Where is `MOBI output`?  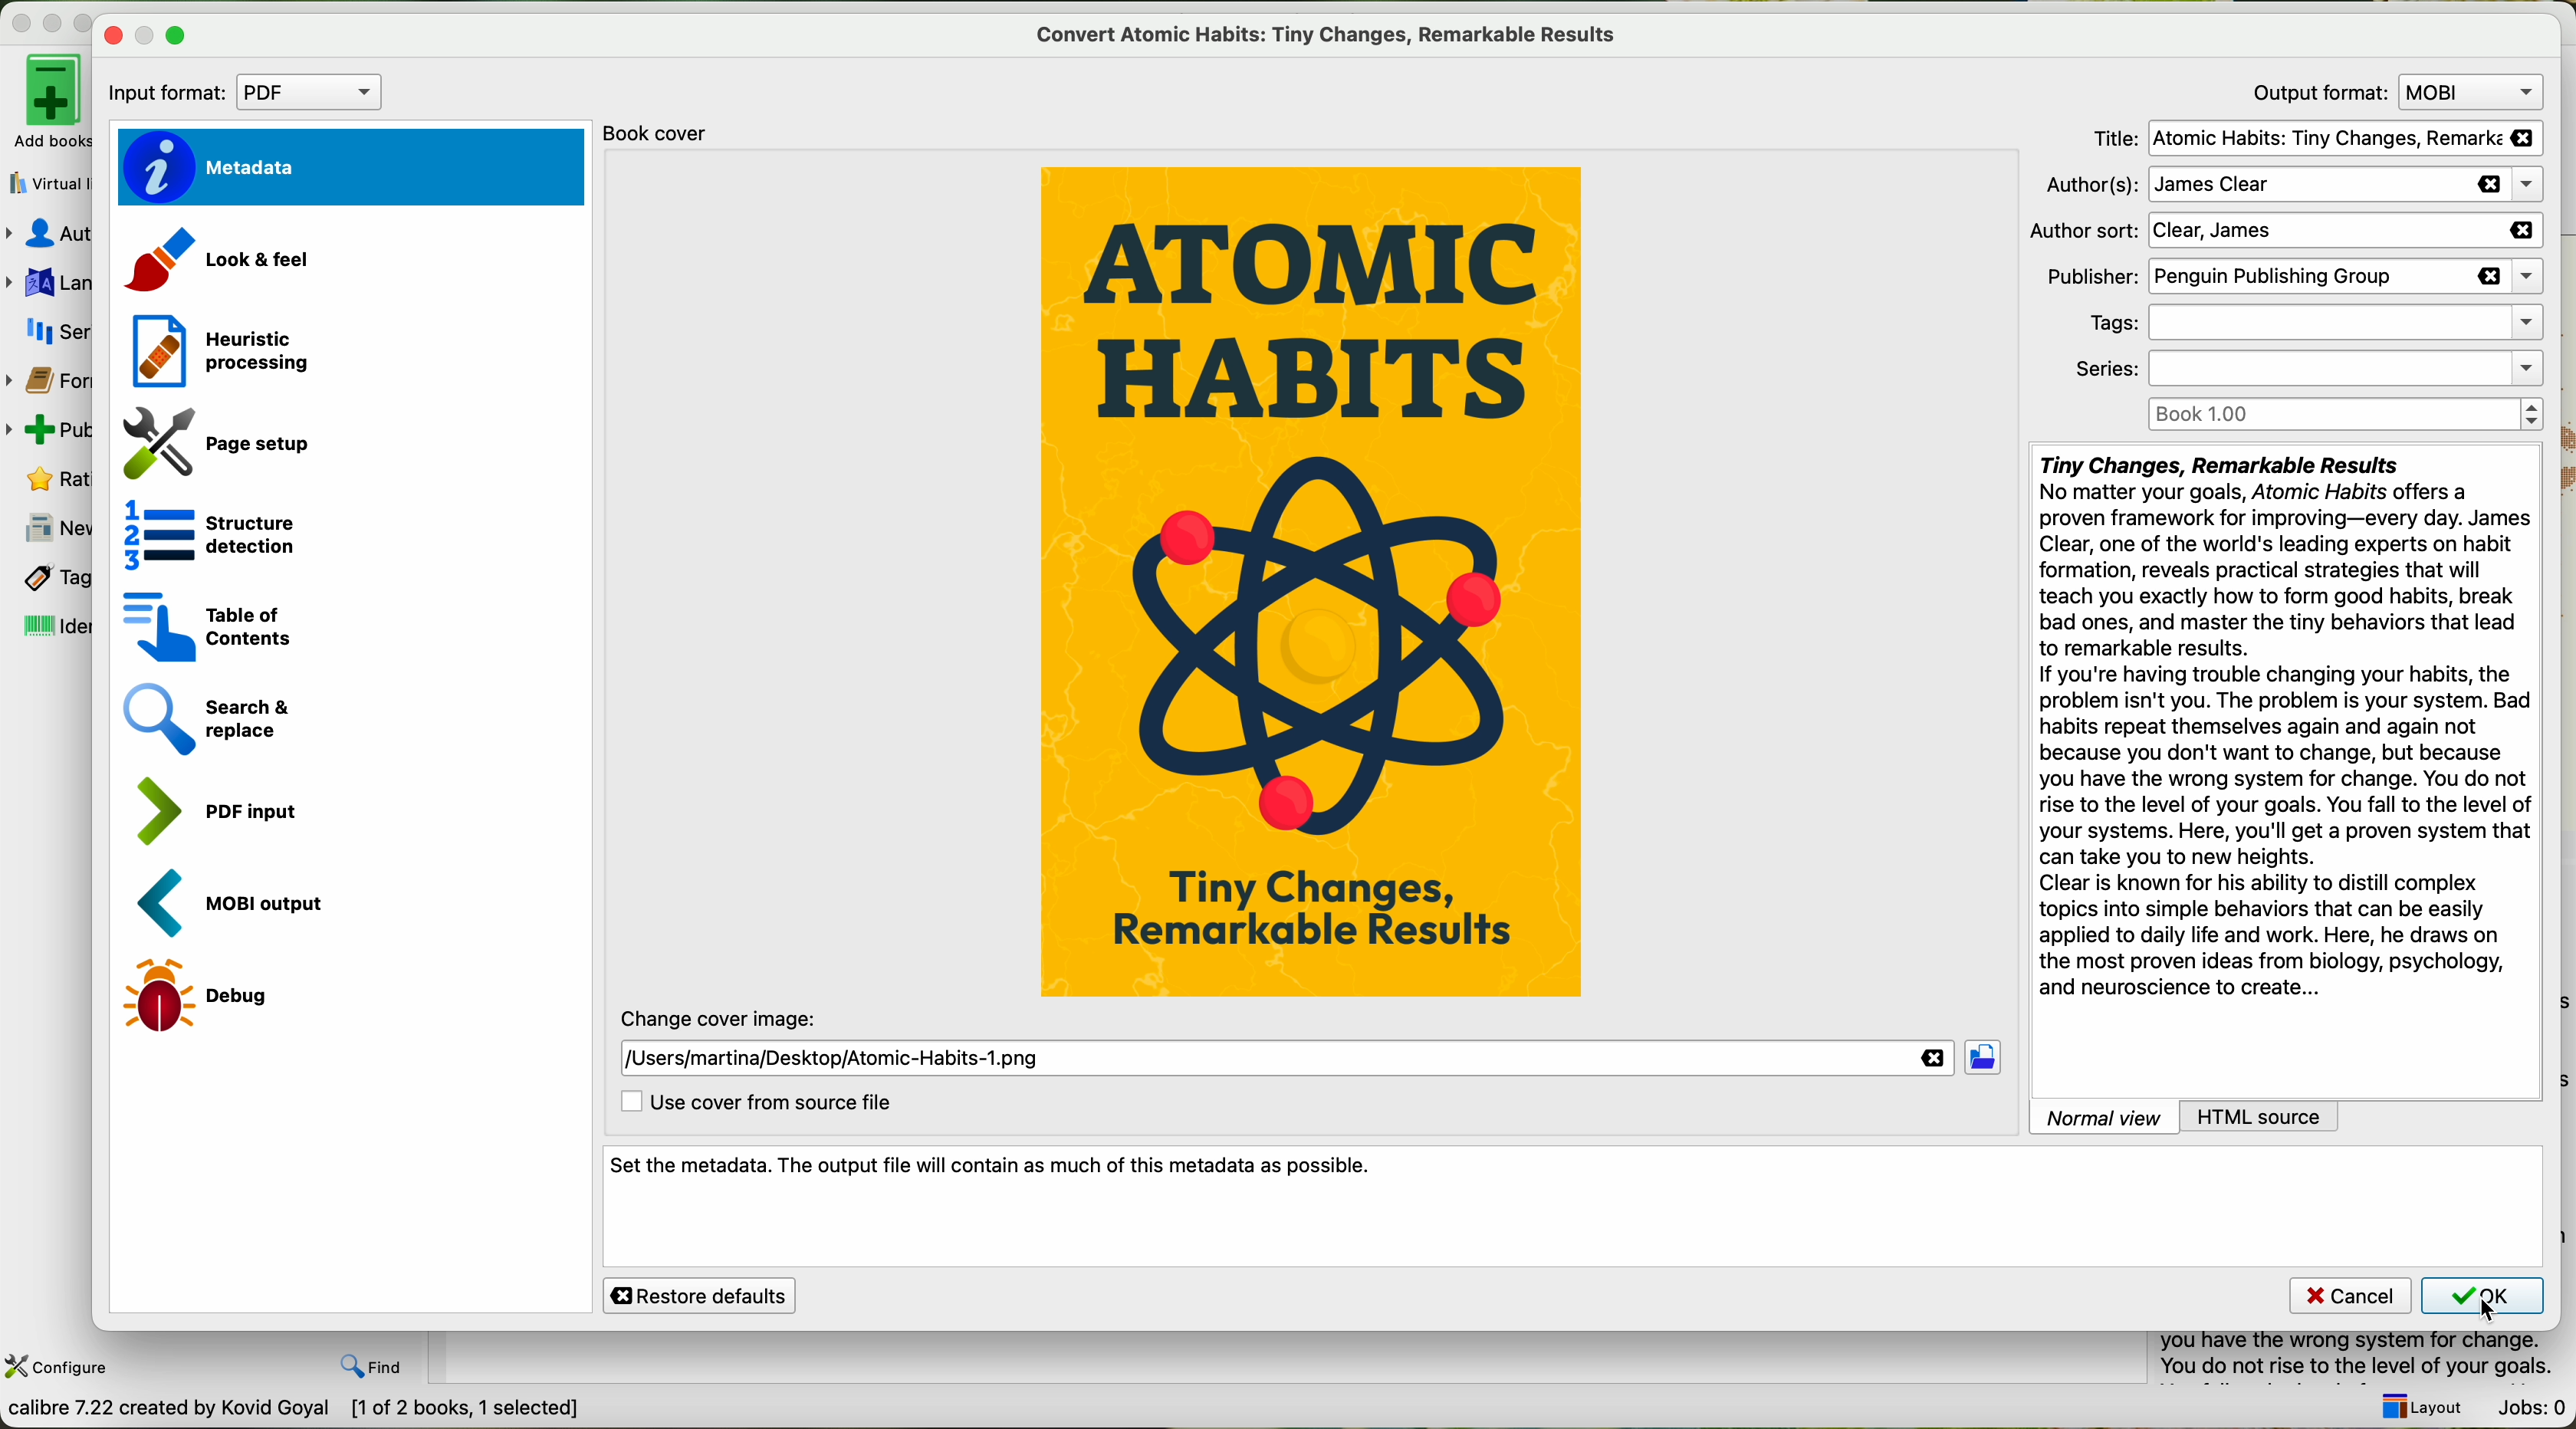 MOBI output is located at coordinates (243, 904).